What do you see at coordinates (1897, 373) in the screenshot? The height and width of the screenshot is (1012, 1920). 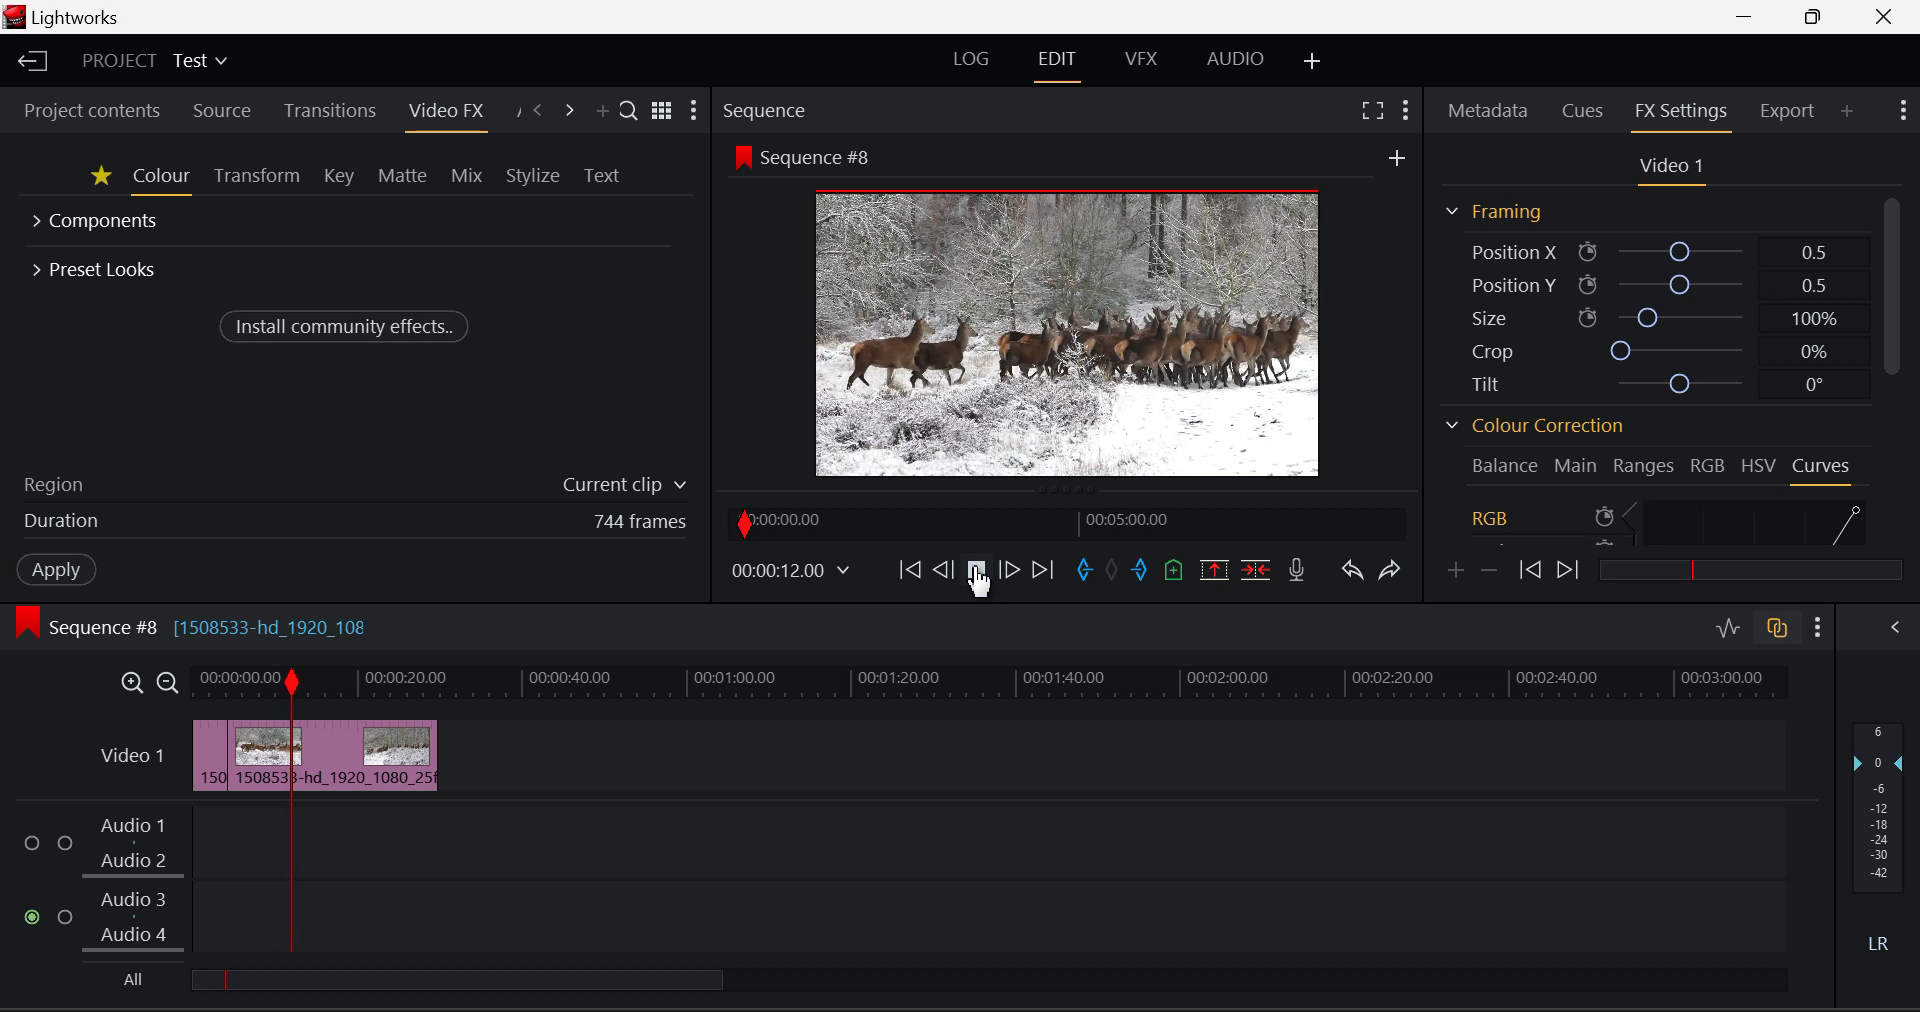 I see `Scroll Bar` at bounding box center [1897, 373].